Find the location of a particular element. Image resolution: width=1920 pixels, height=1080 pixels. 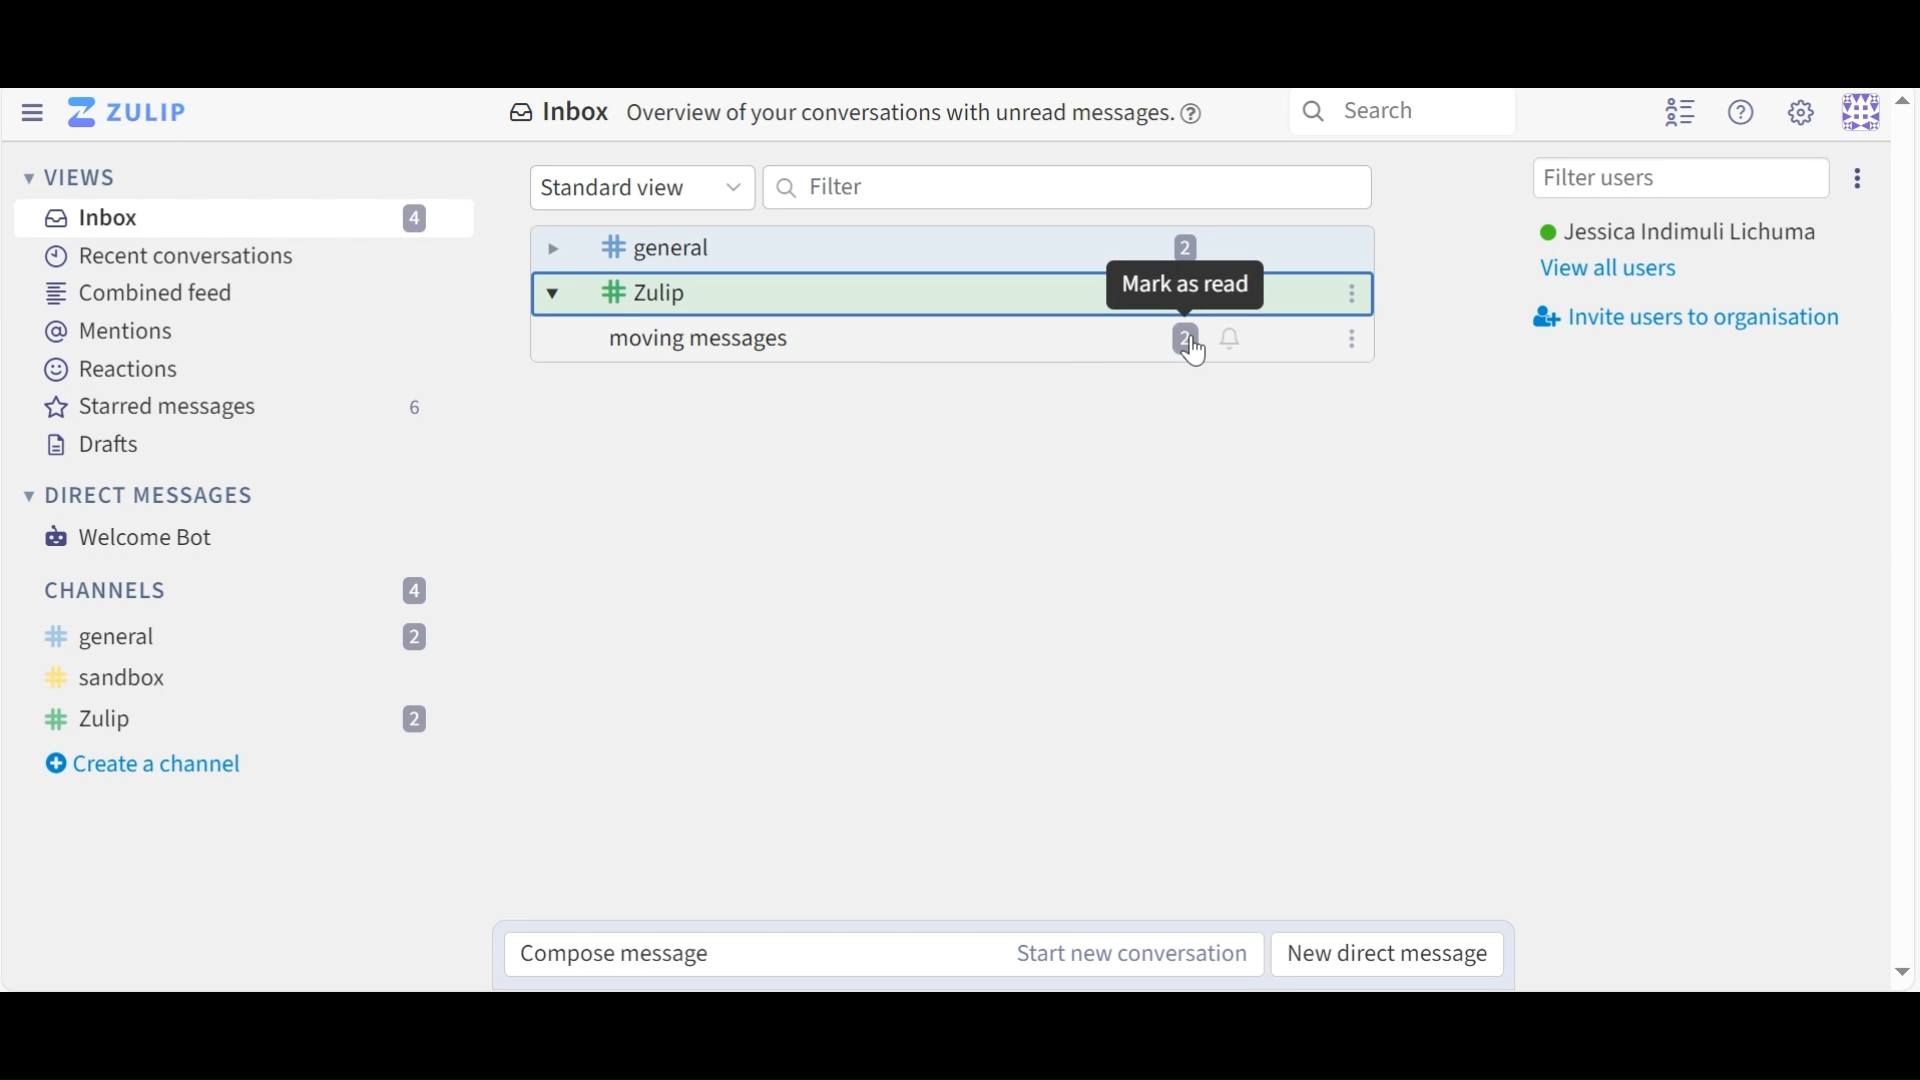

settings is located at coordinates (1860, 180).